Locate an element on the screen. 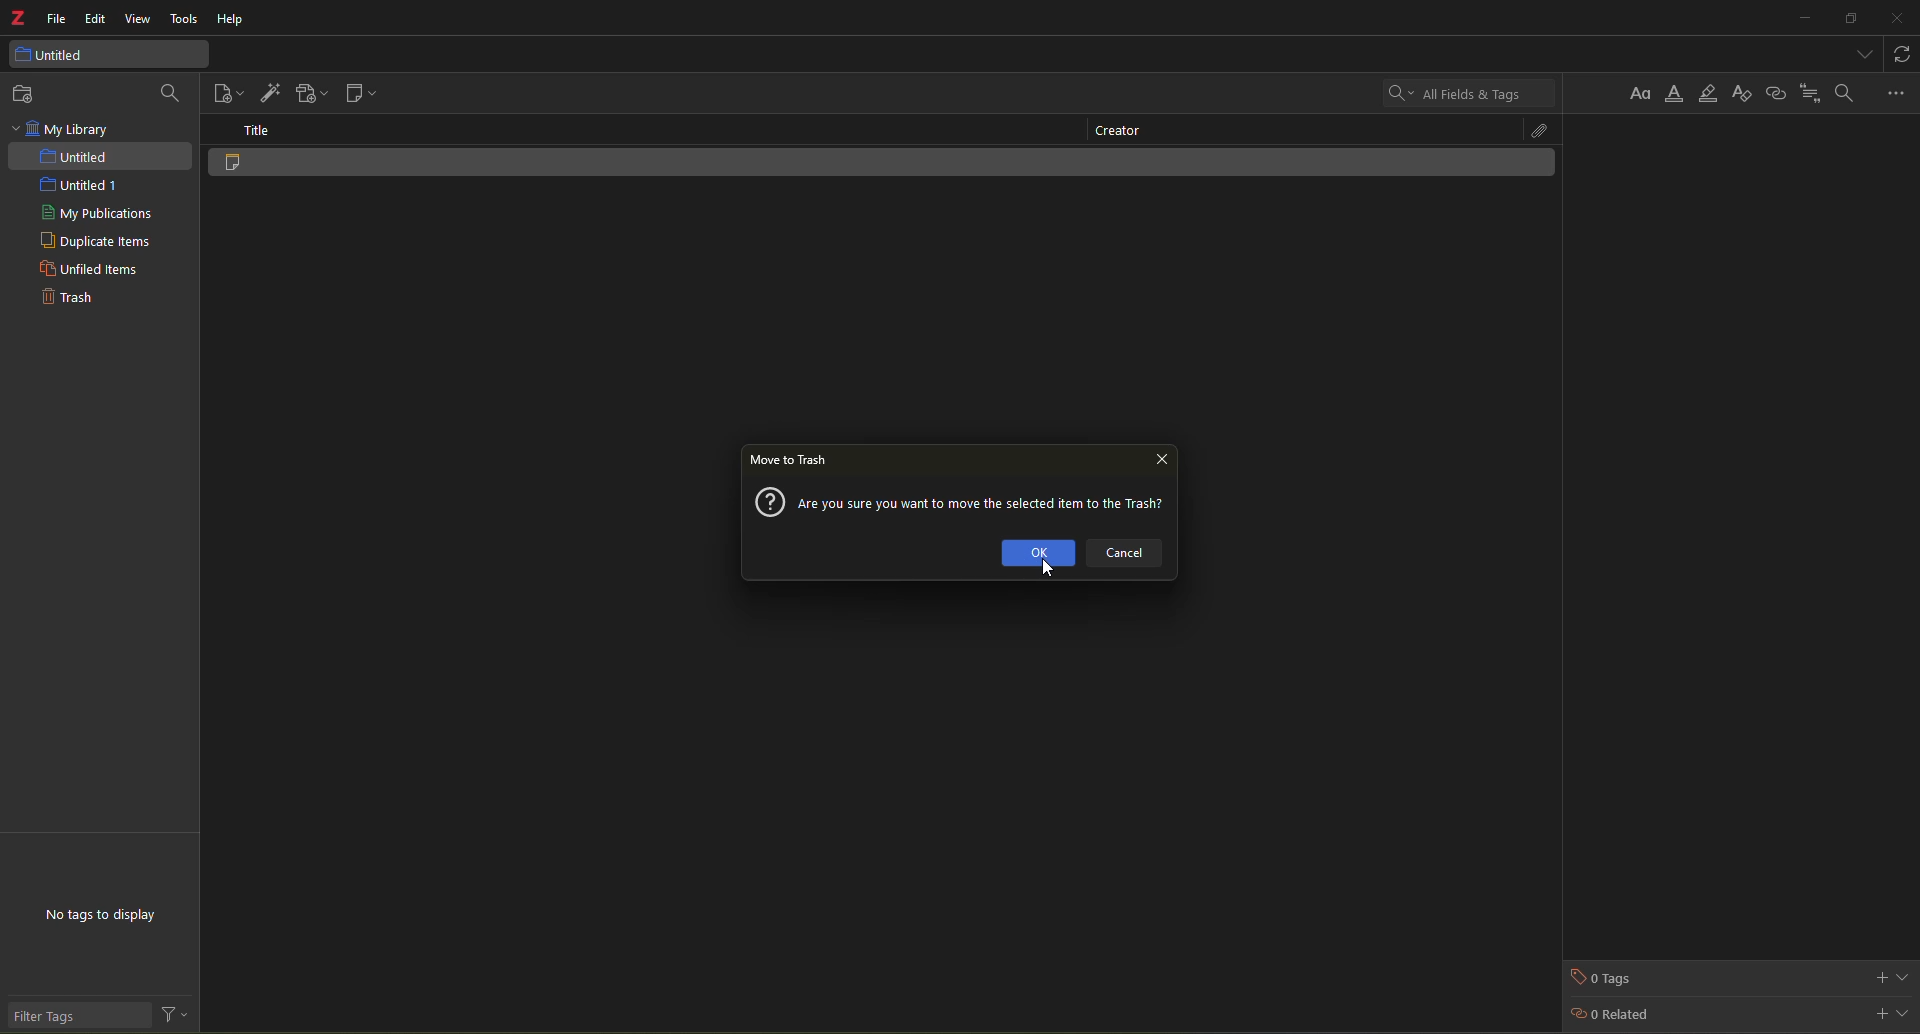  add attachment is located at coordinates (311, 93).